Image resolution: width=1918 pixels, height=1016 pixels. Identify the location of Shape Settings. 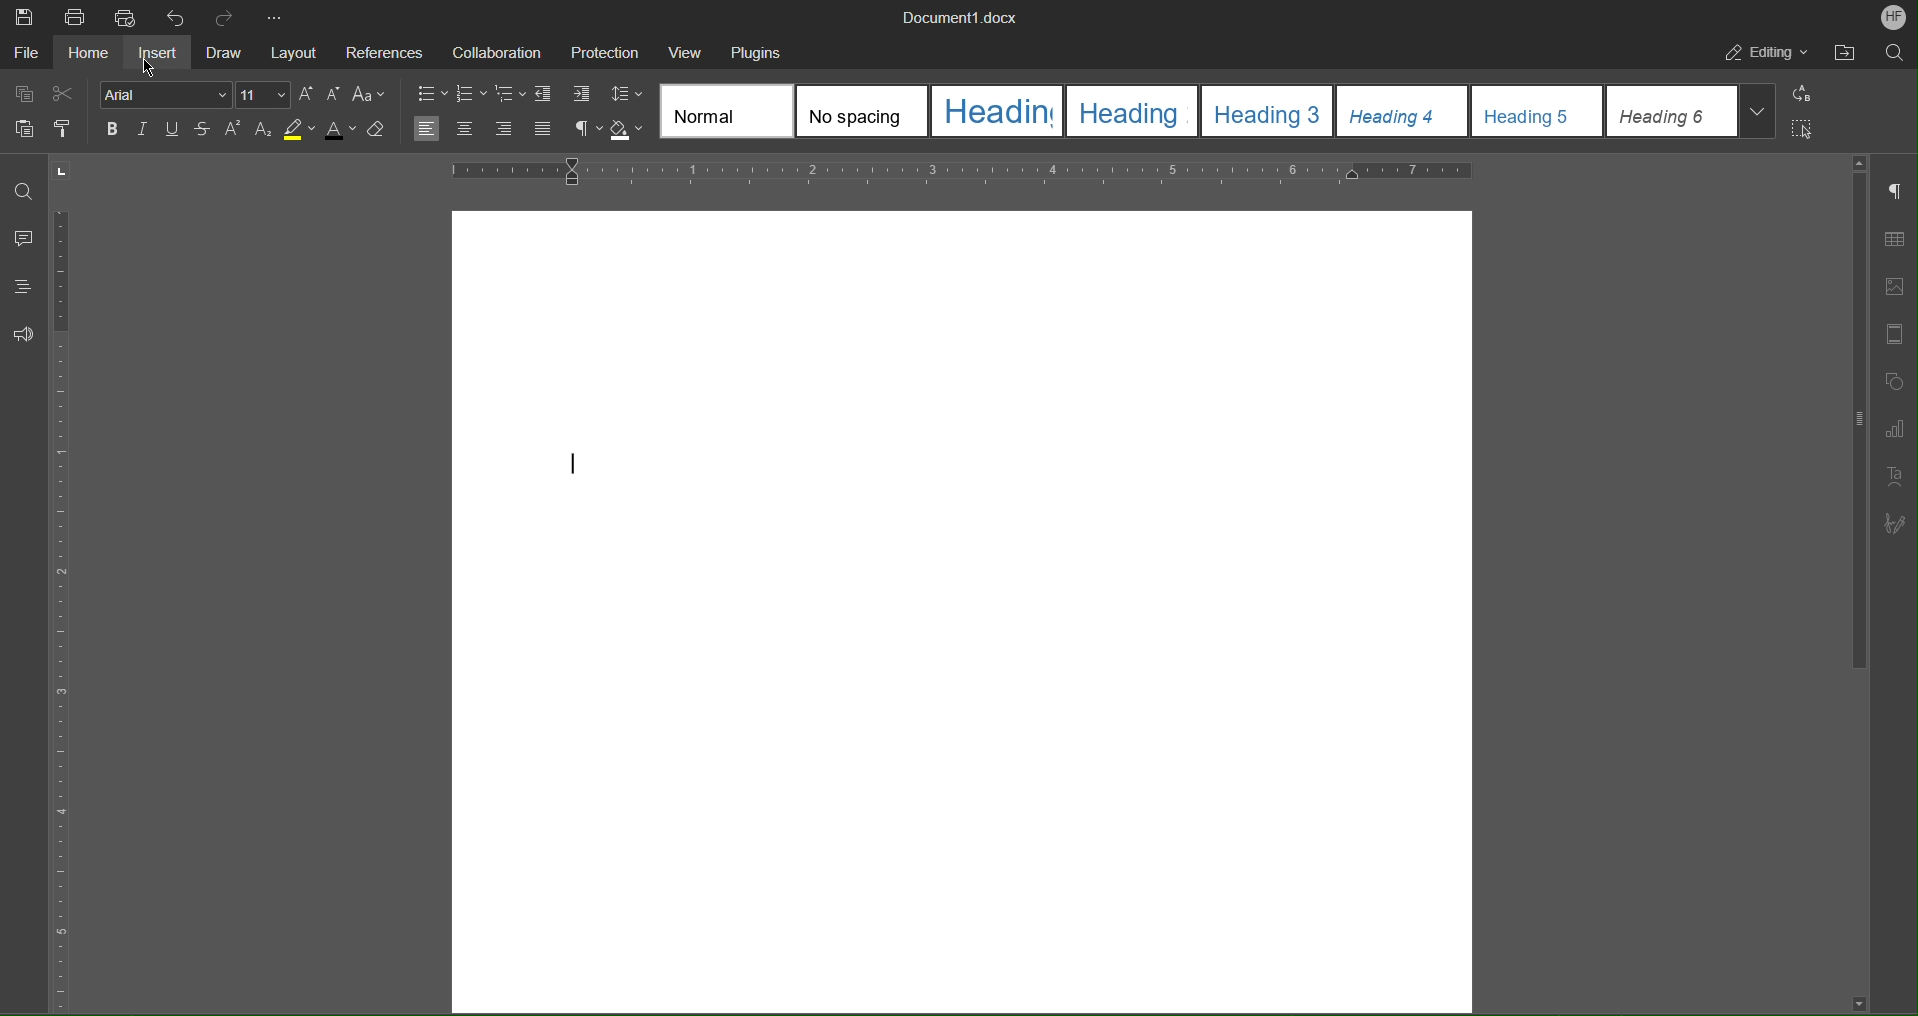
(1894, 383).